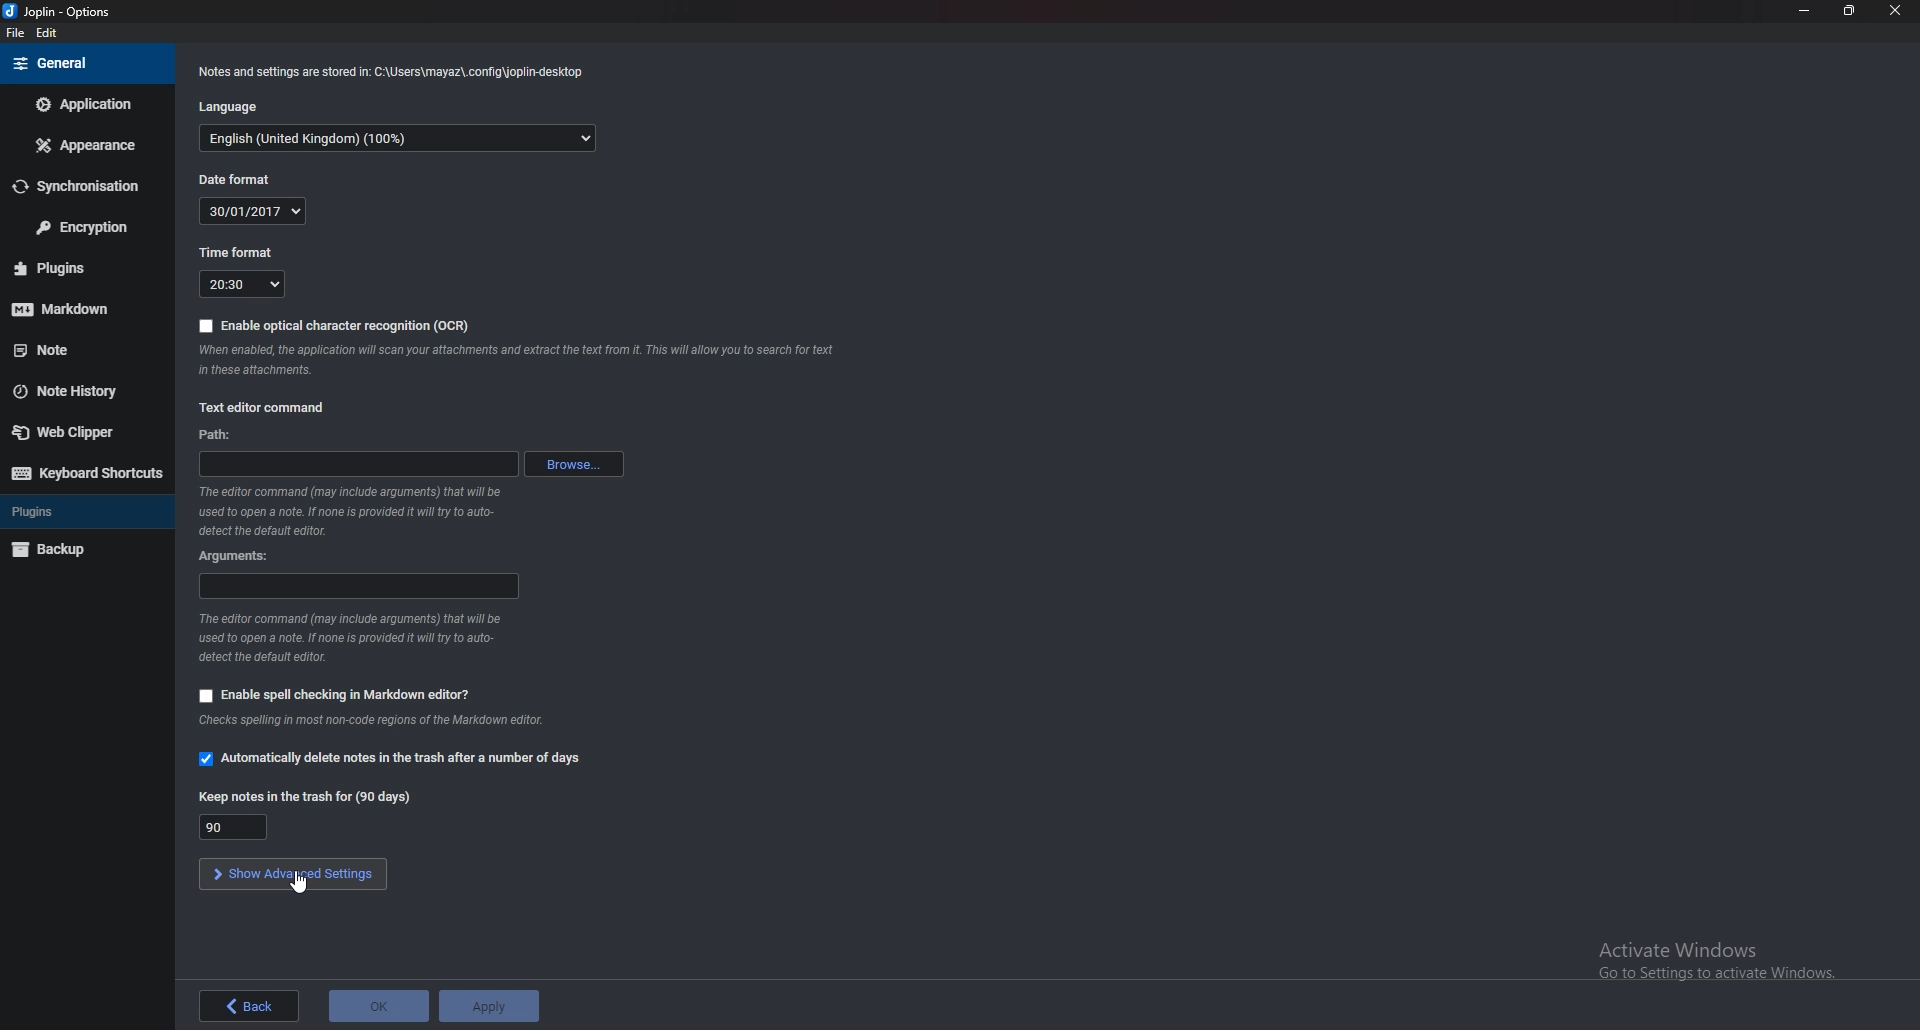 The width and height of the screenshot is (1920, 1030). What do you see at coordinates (294, 874) in the screenshot?
I see `Show advanced settings` at bounding box center [294, 874].